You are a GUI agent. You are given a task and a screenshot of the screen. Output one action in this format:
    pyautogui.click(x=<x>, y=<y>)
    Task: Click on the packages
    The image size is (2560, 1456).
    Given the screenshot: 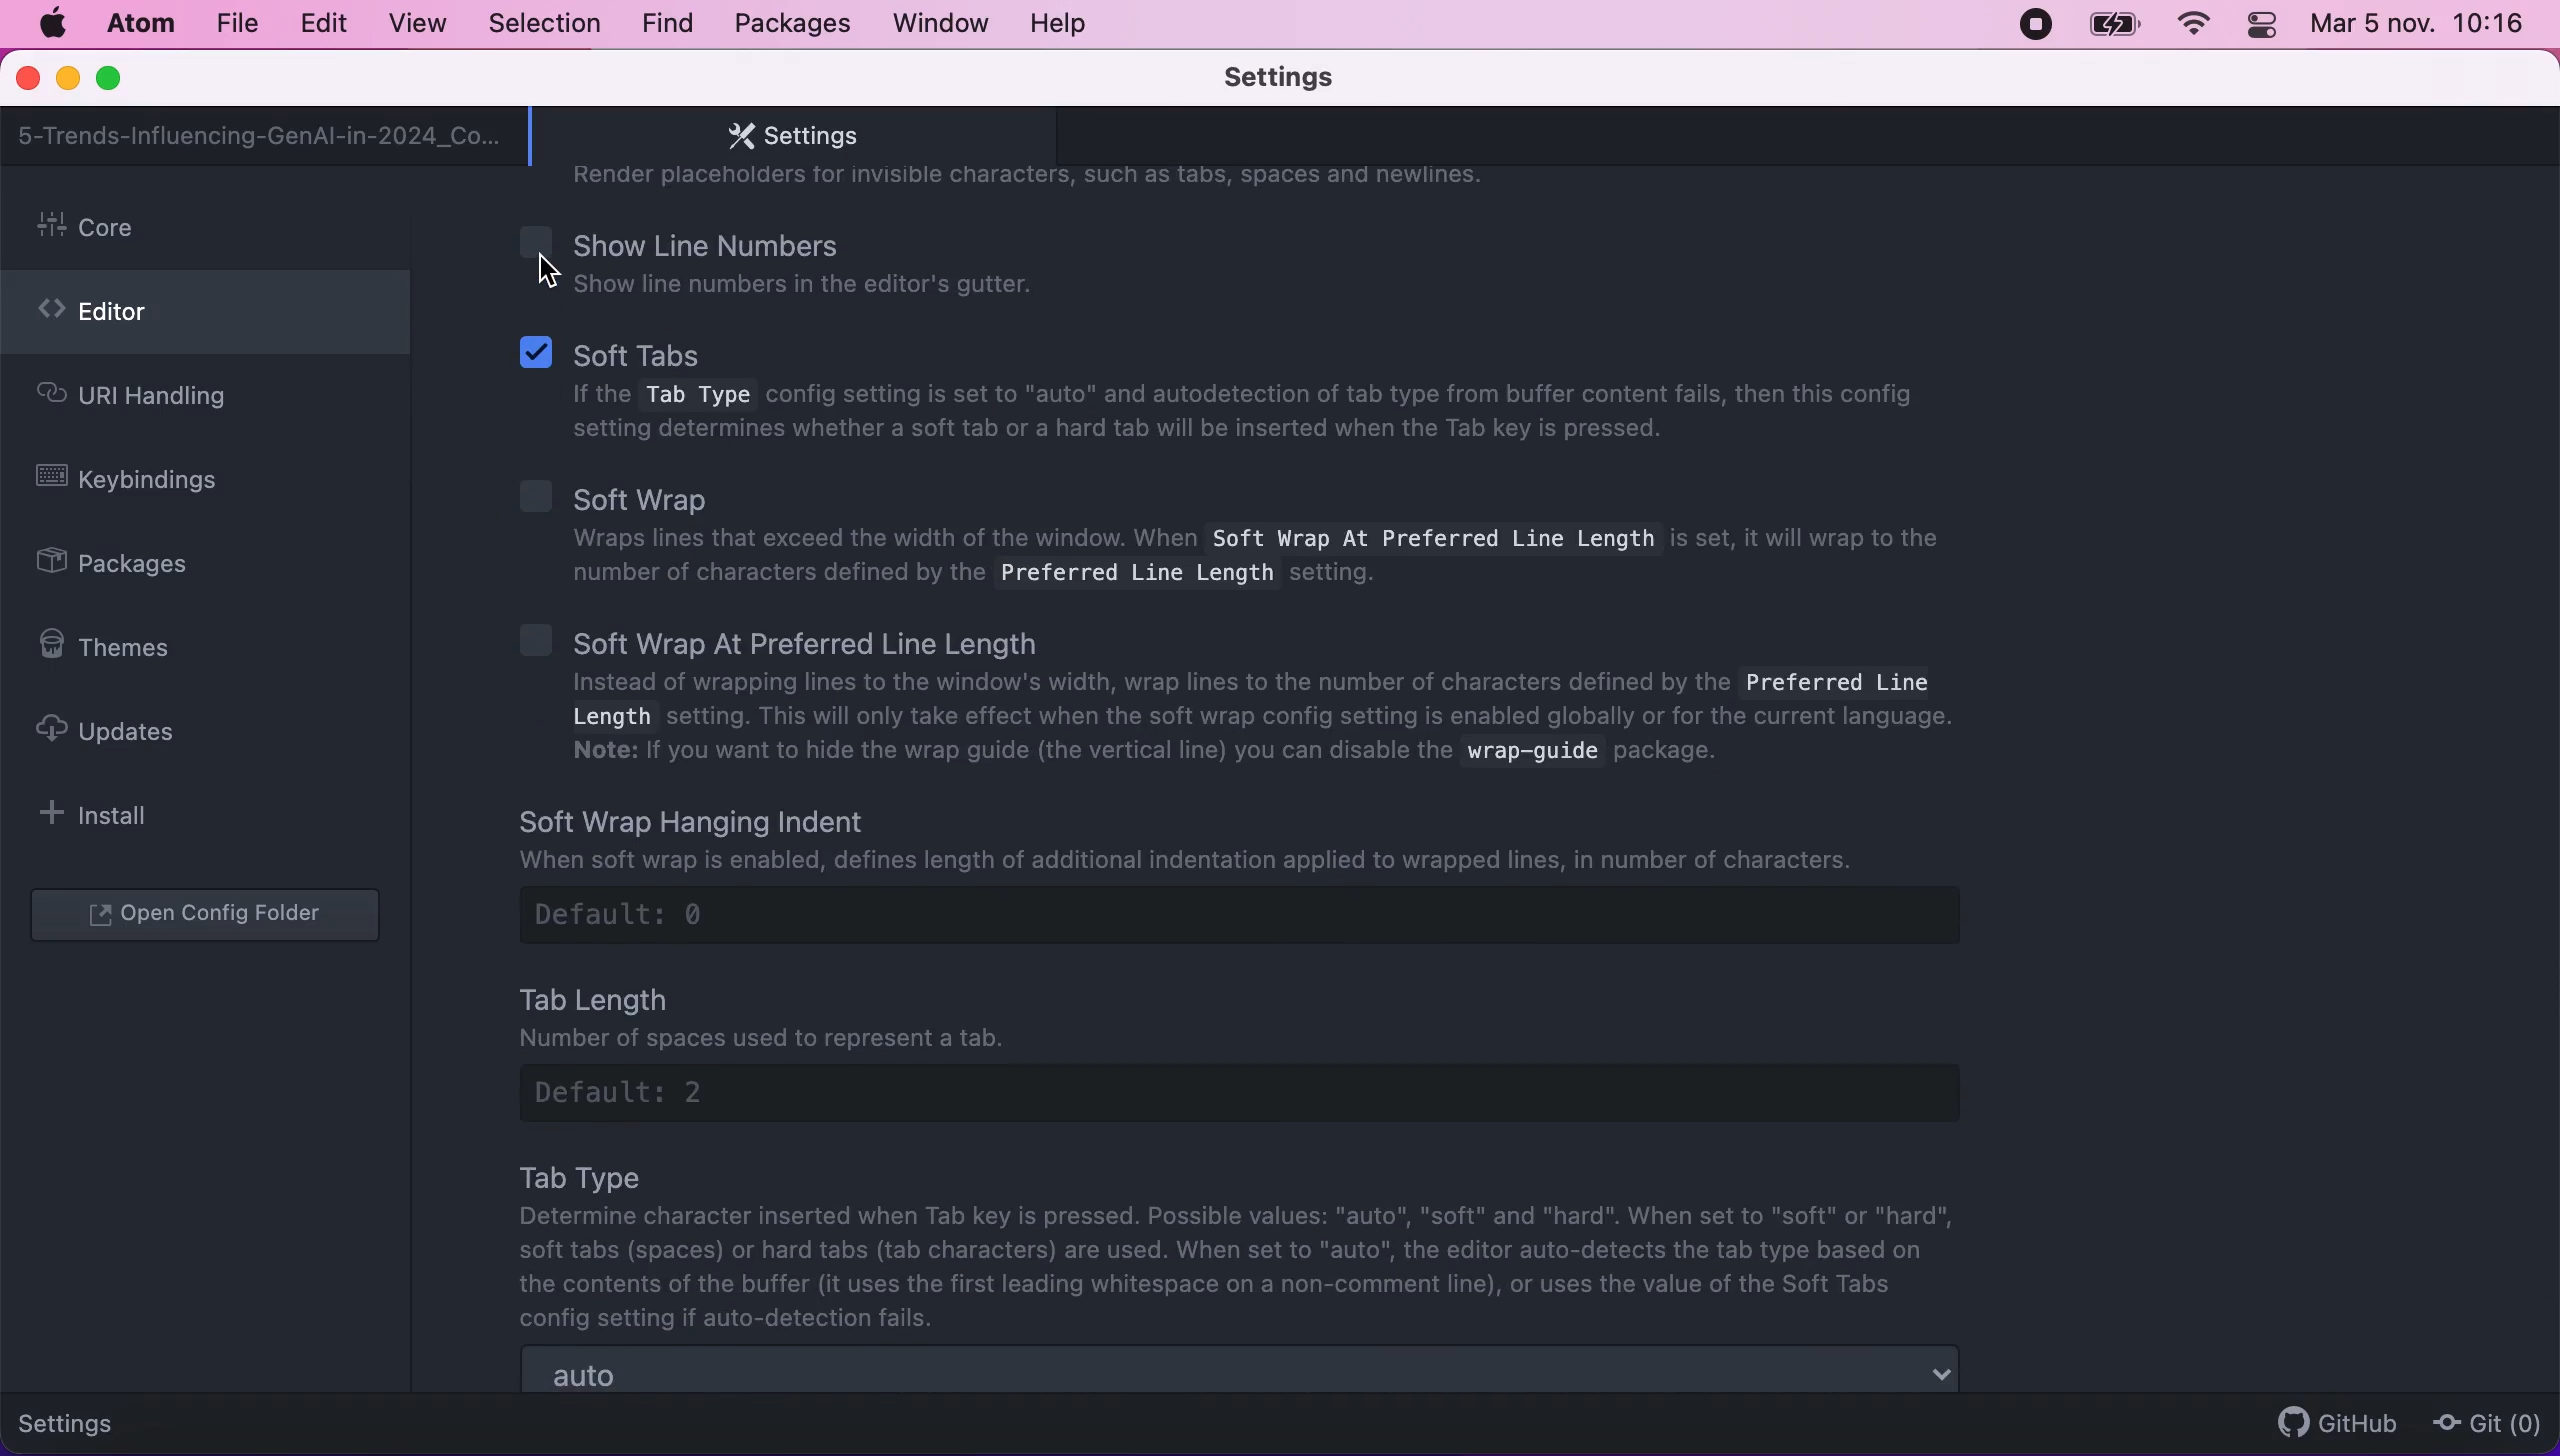 What is the action you would take?
    pyautogui.click(x=136, y=566)
    